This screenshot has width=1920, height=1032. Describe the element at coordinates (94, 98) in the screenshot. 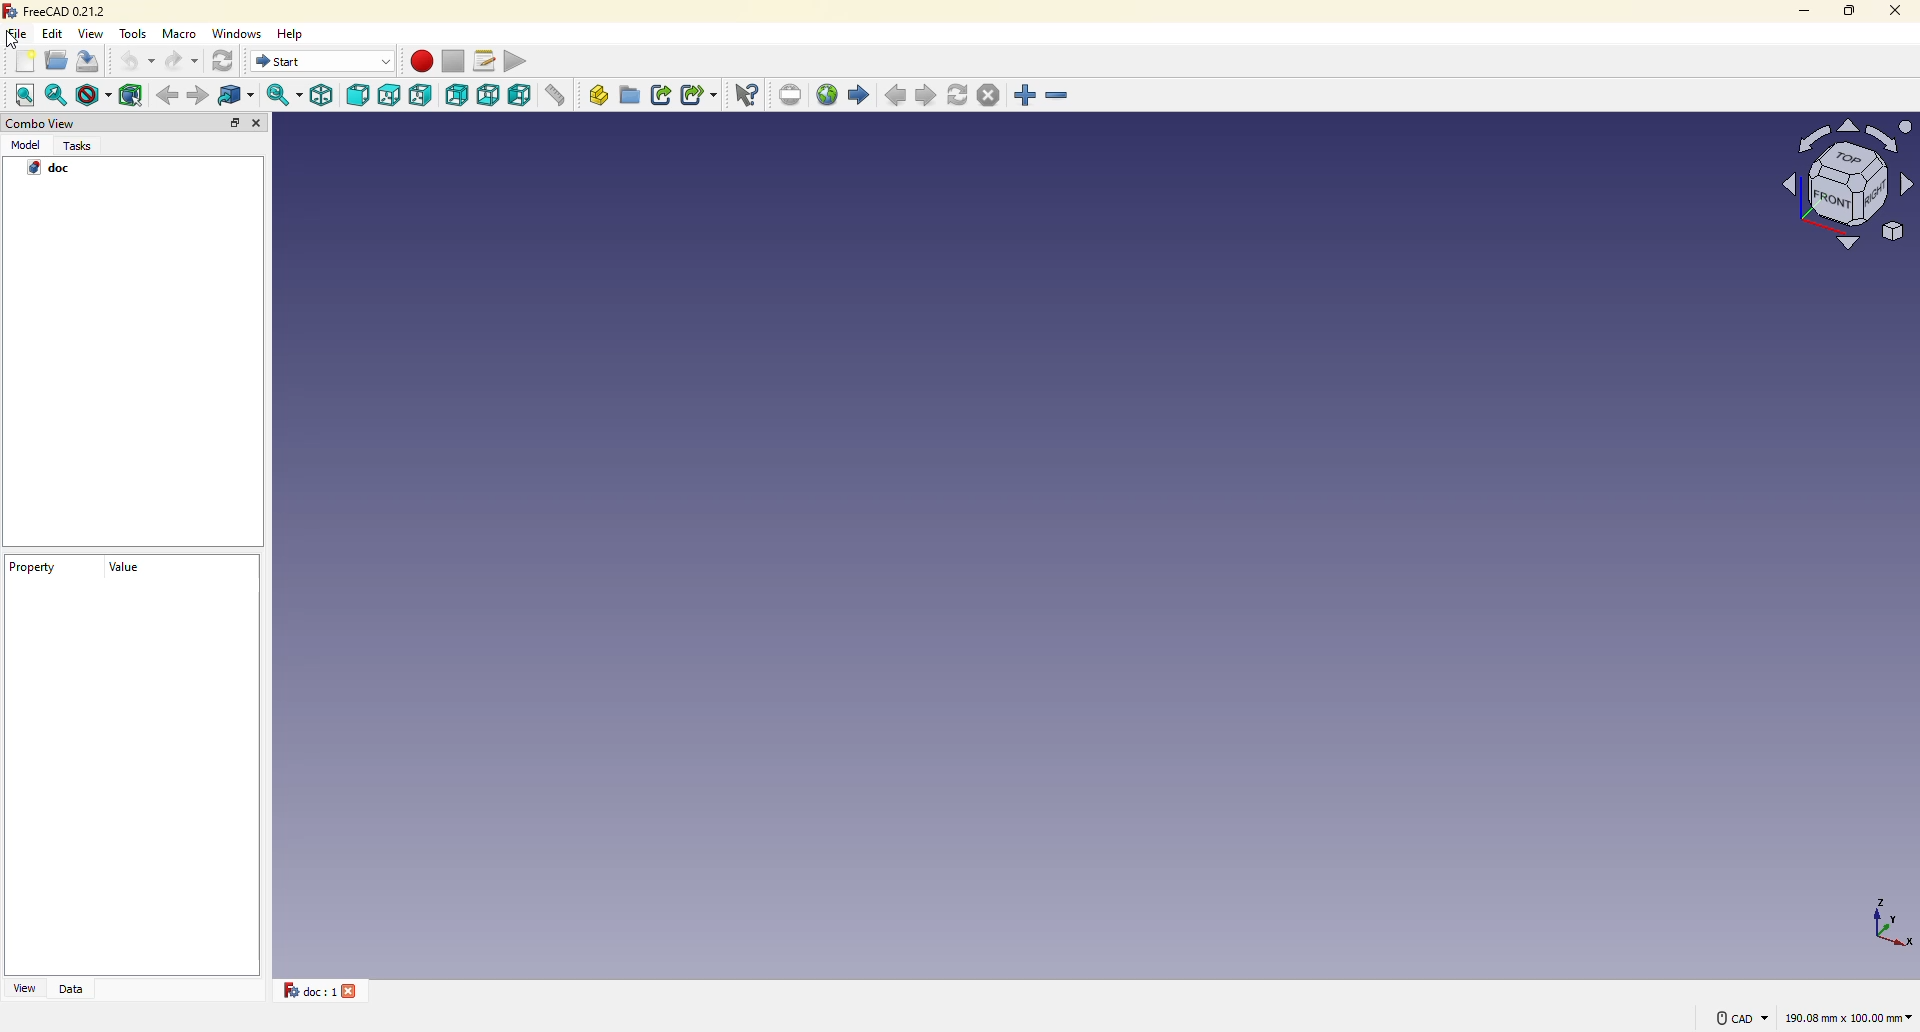

I see `draw style` at that location.